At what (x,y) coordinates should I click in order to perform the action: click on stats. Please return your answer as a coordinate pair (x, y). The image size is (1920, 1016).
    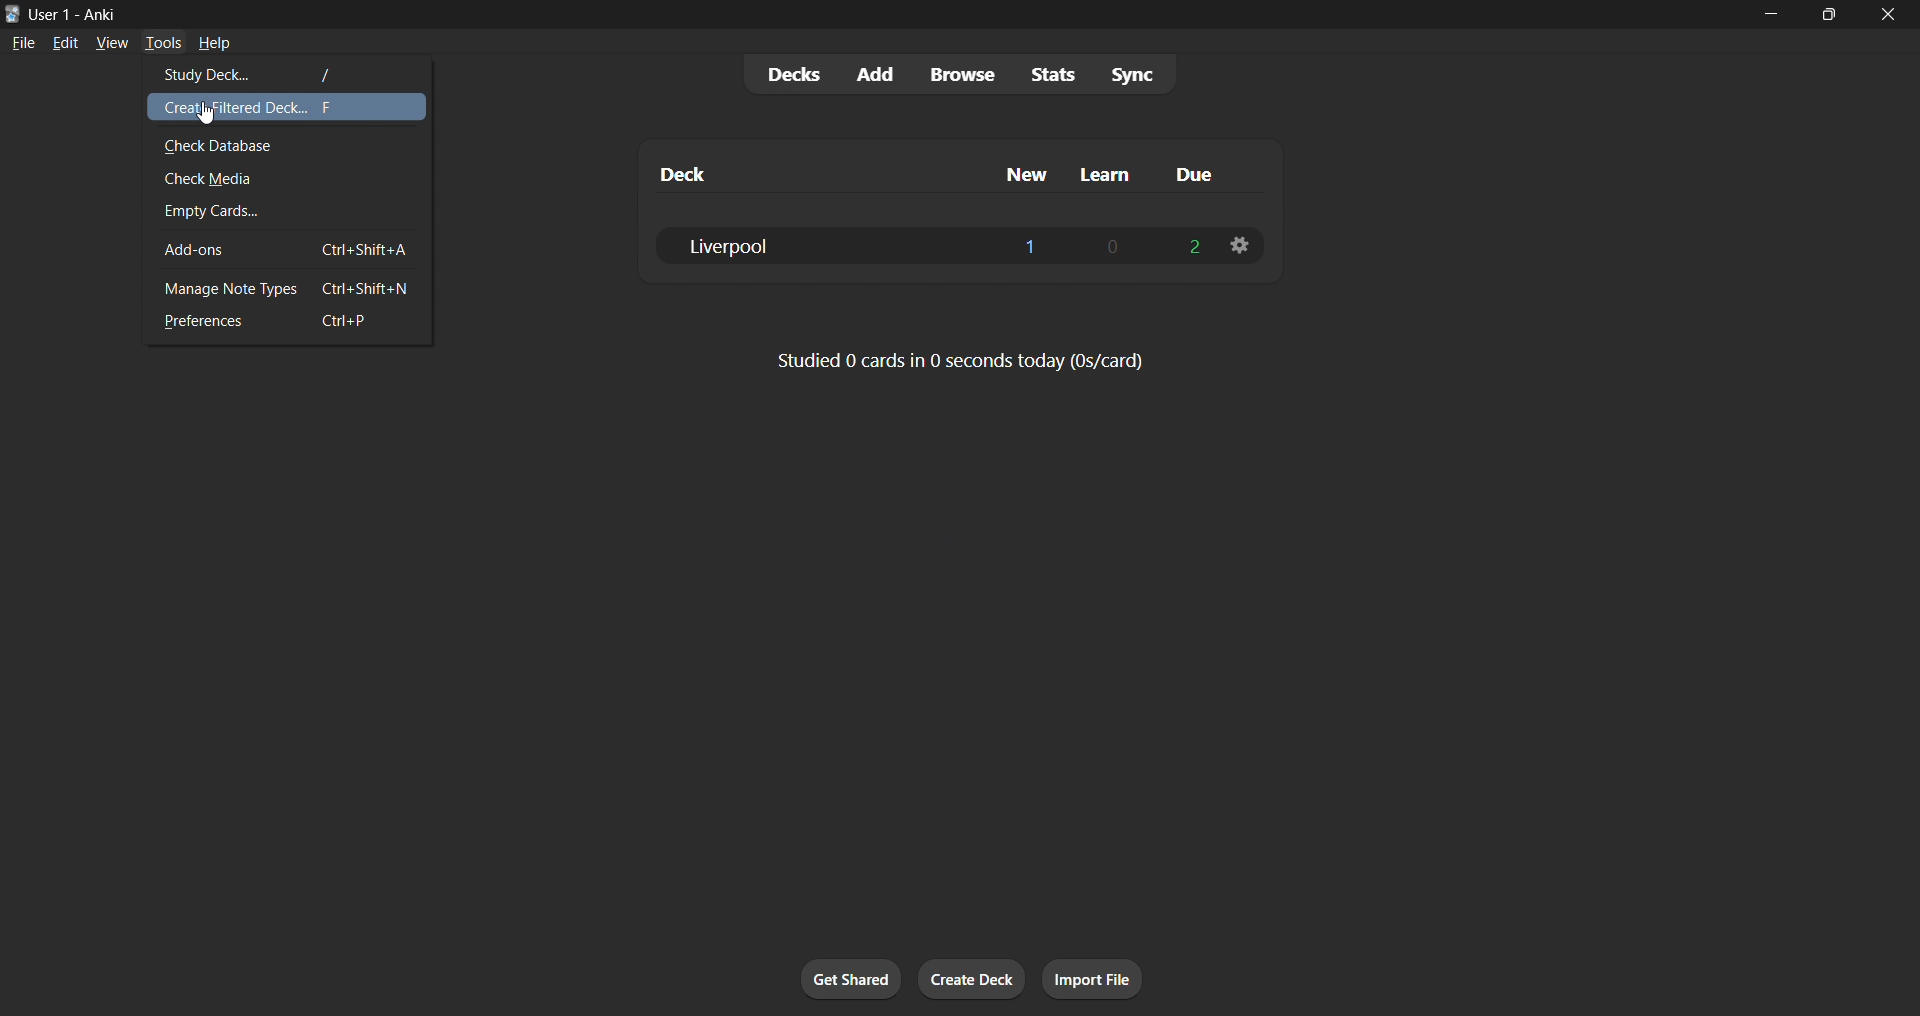
    Looking at the image, I should click on (1054, 74).